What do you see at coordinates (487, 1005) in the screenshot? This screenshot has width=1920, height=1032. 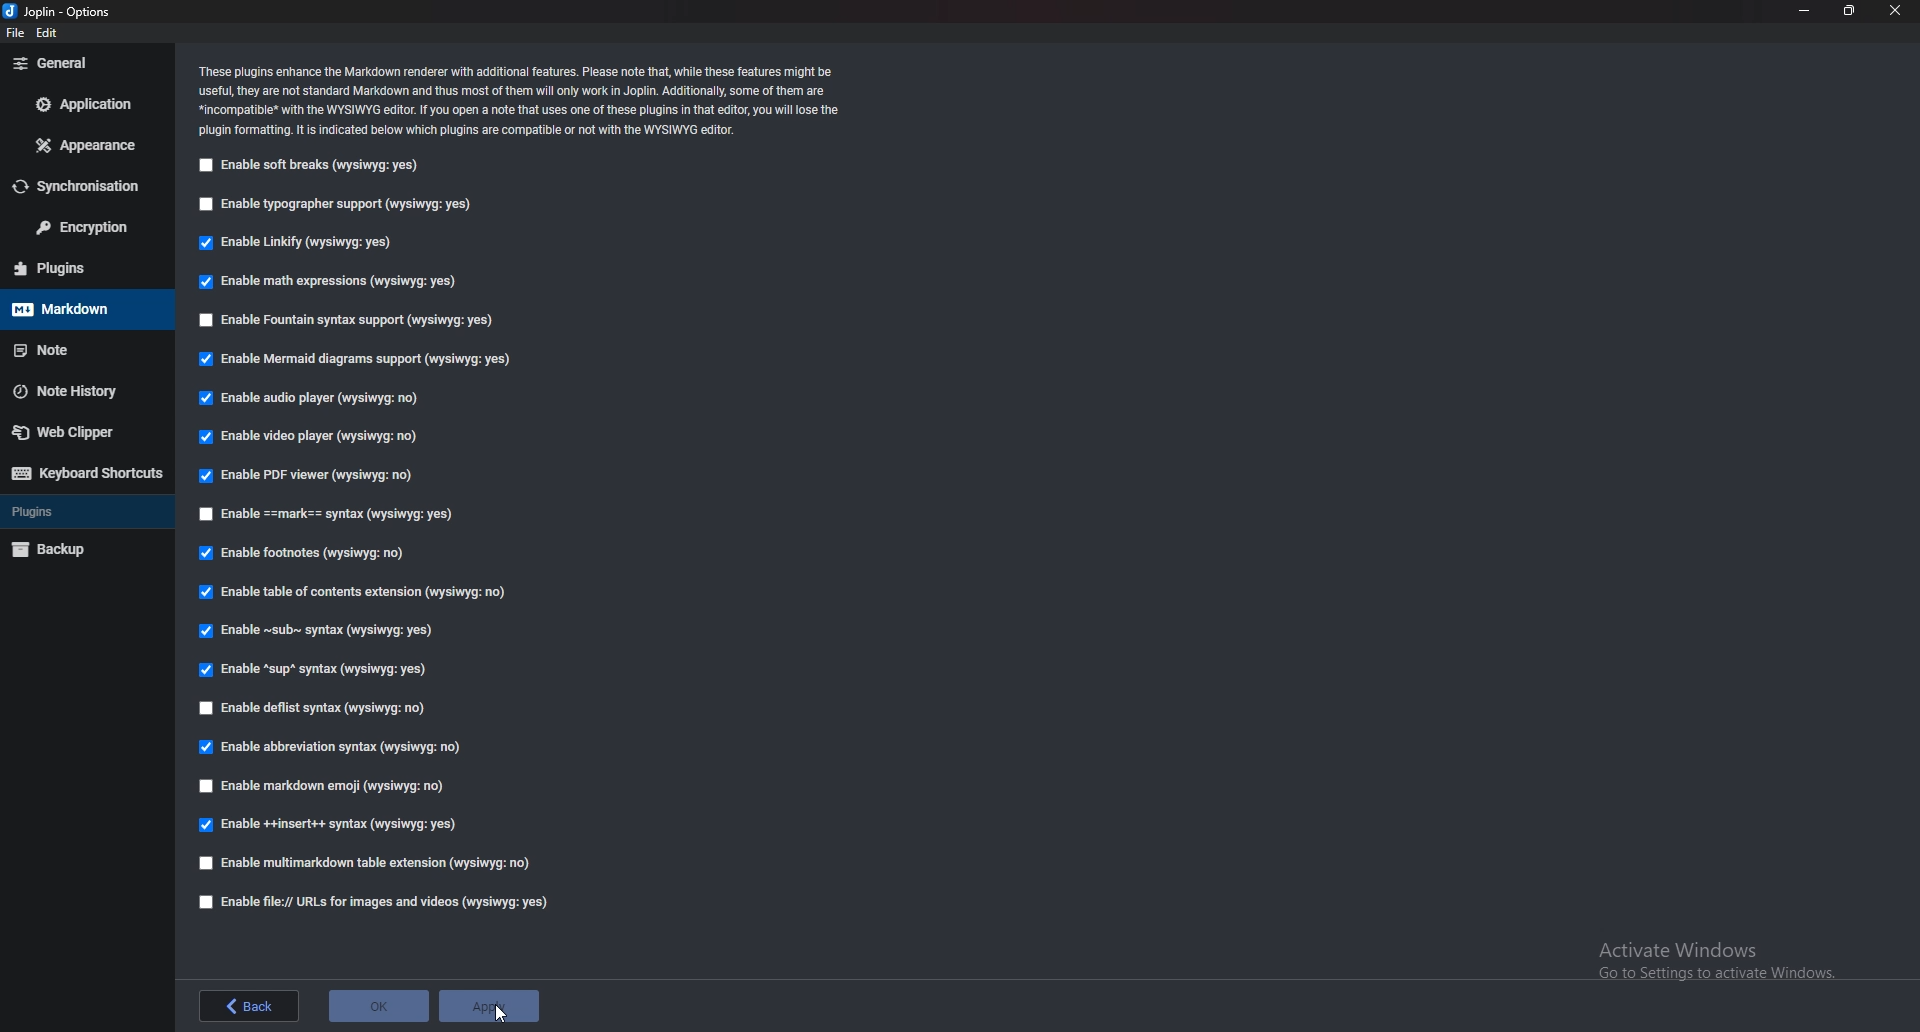 I see `apply` at bounding box center [487, 1005].